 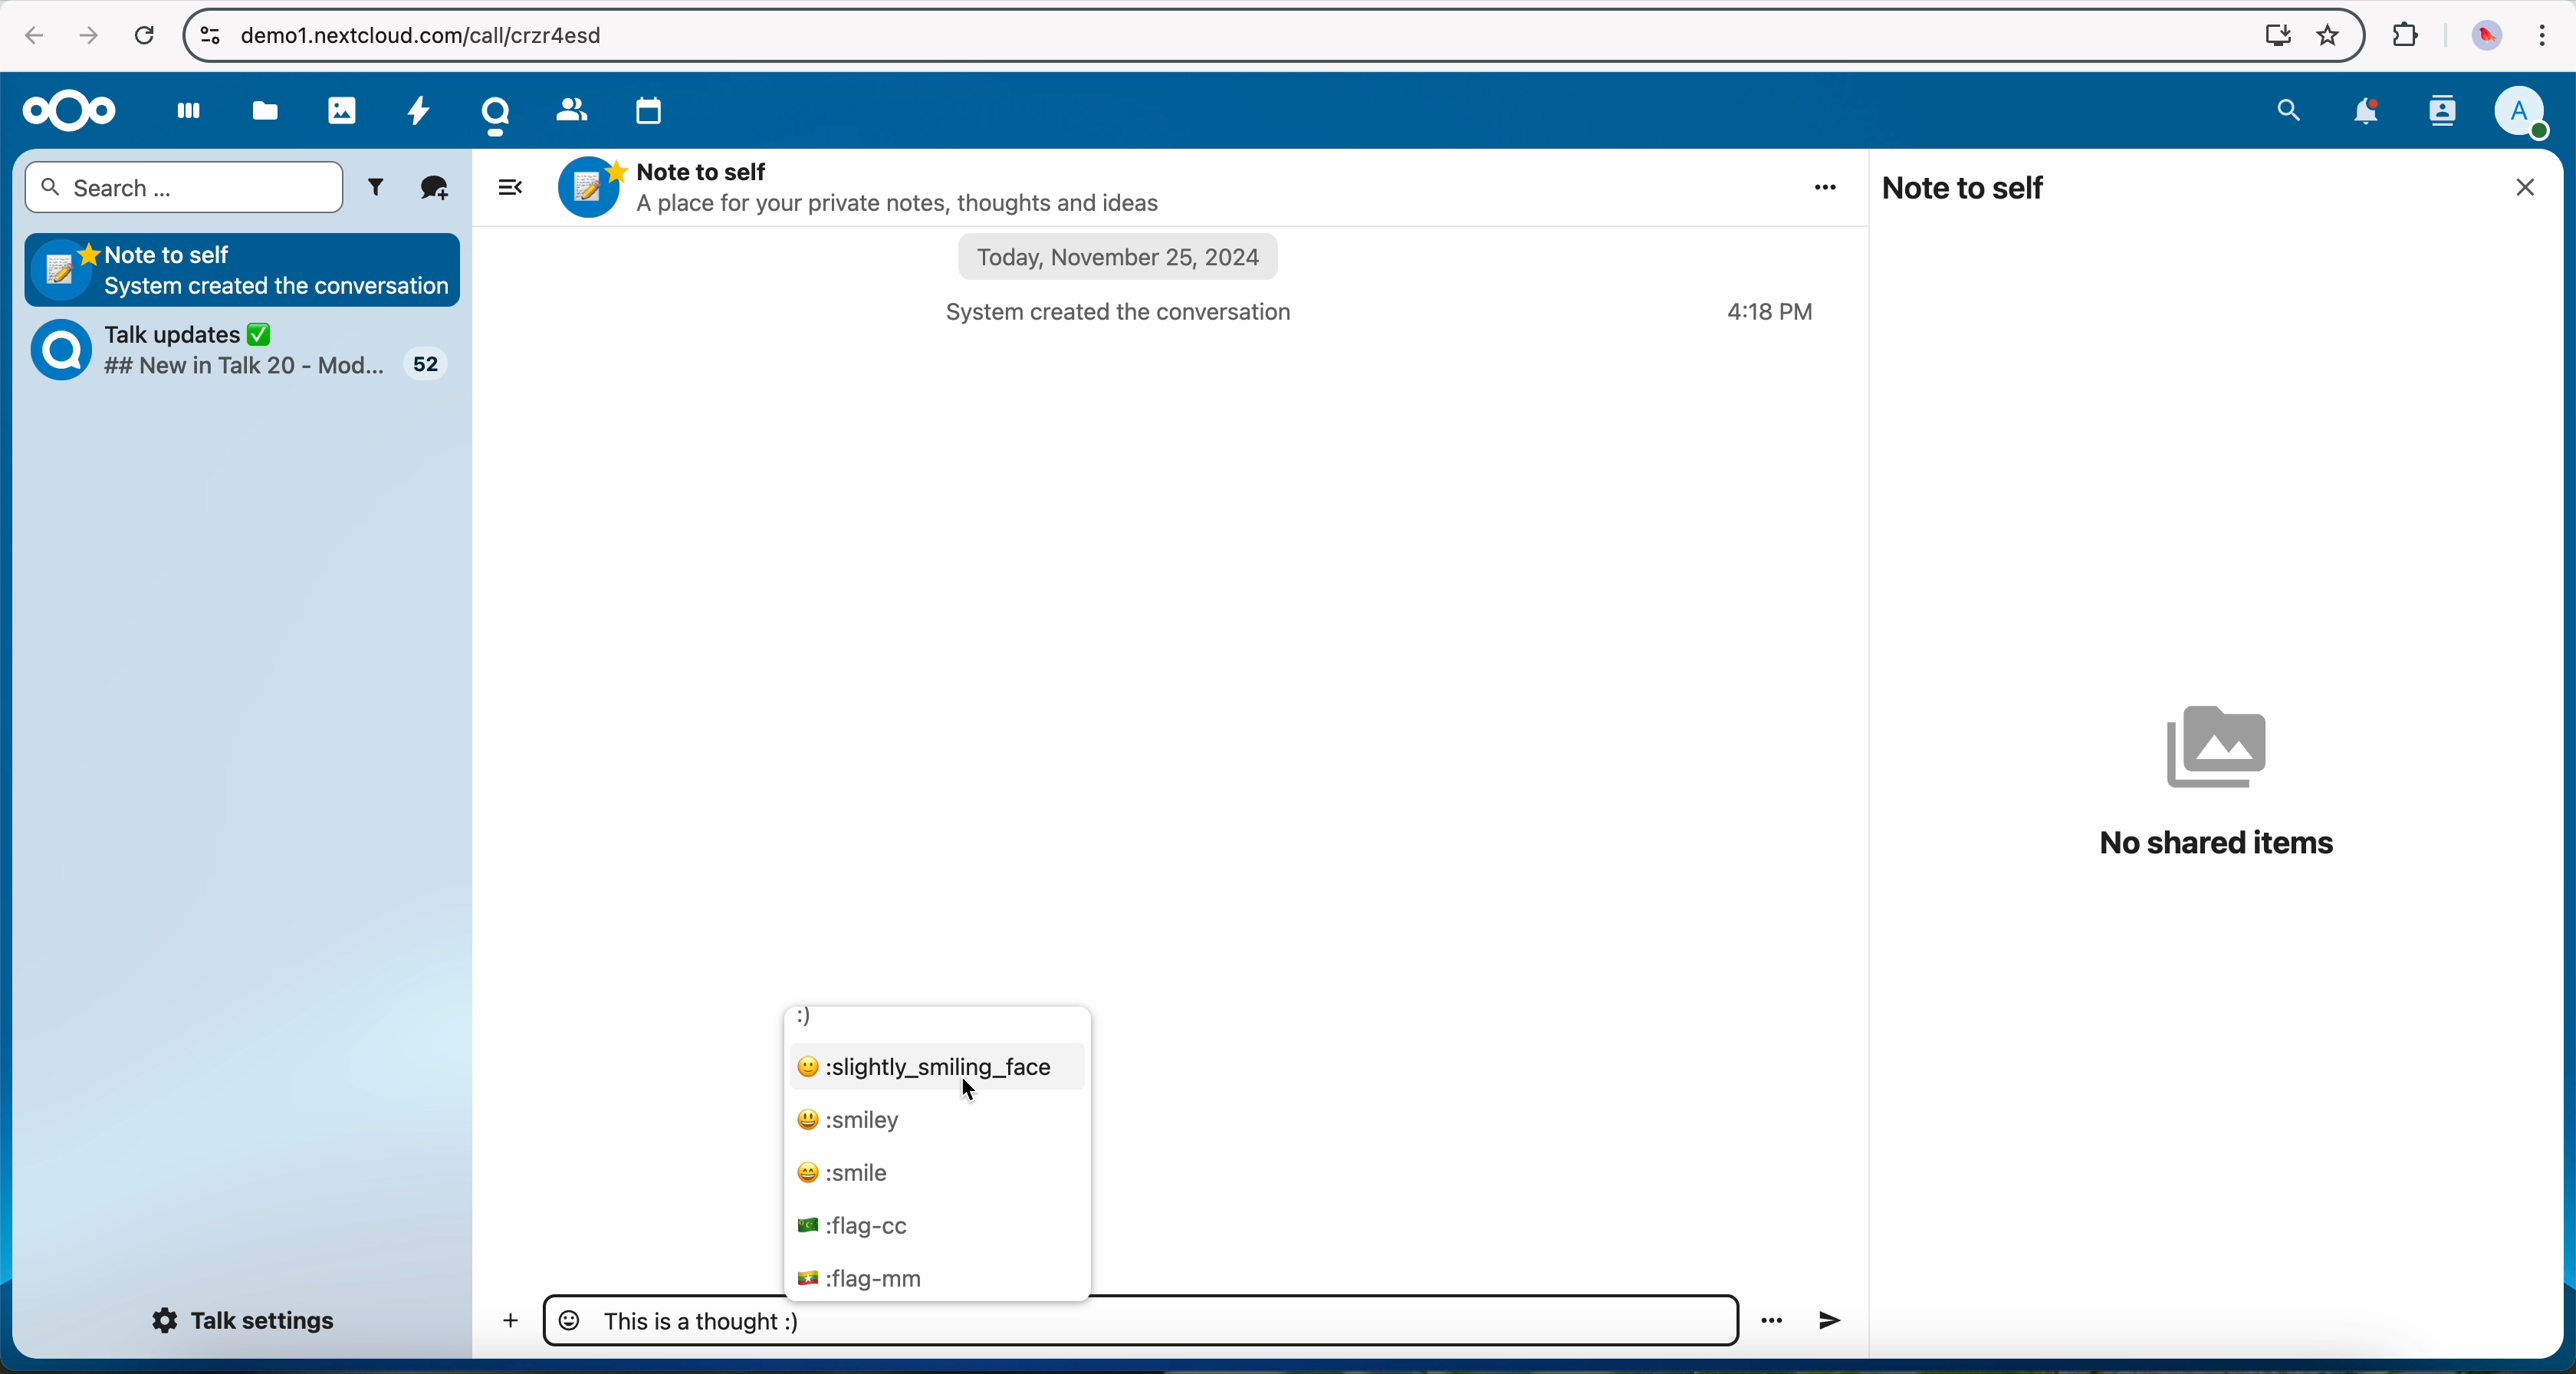 What do you see at coordinates (341, 108) in the screenshot?
I see `photos` at bounding box center [341, 108].